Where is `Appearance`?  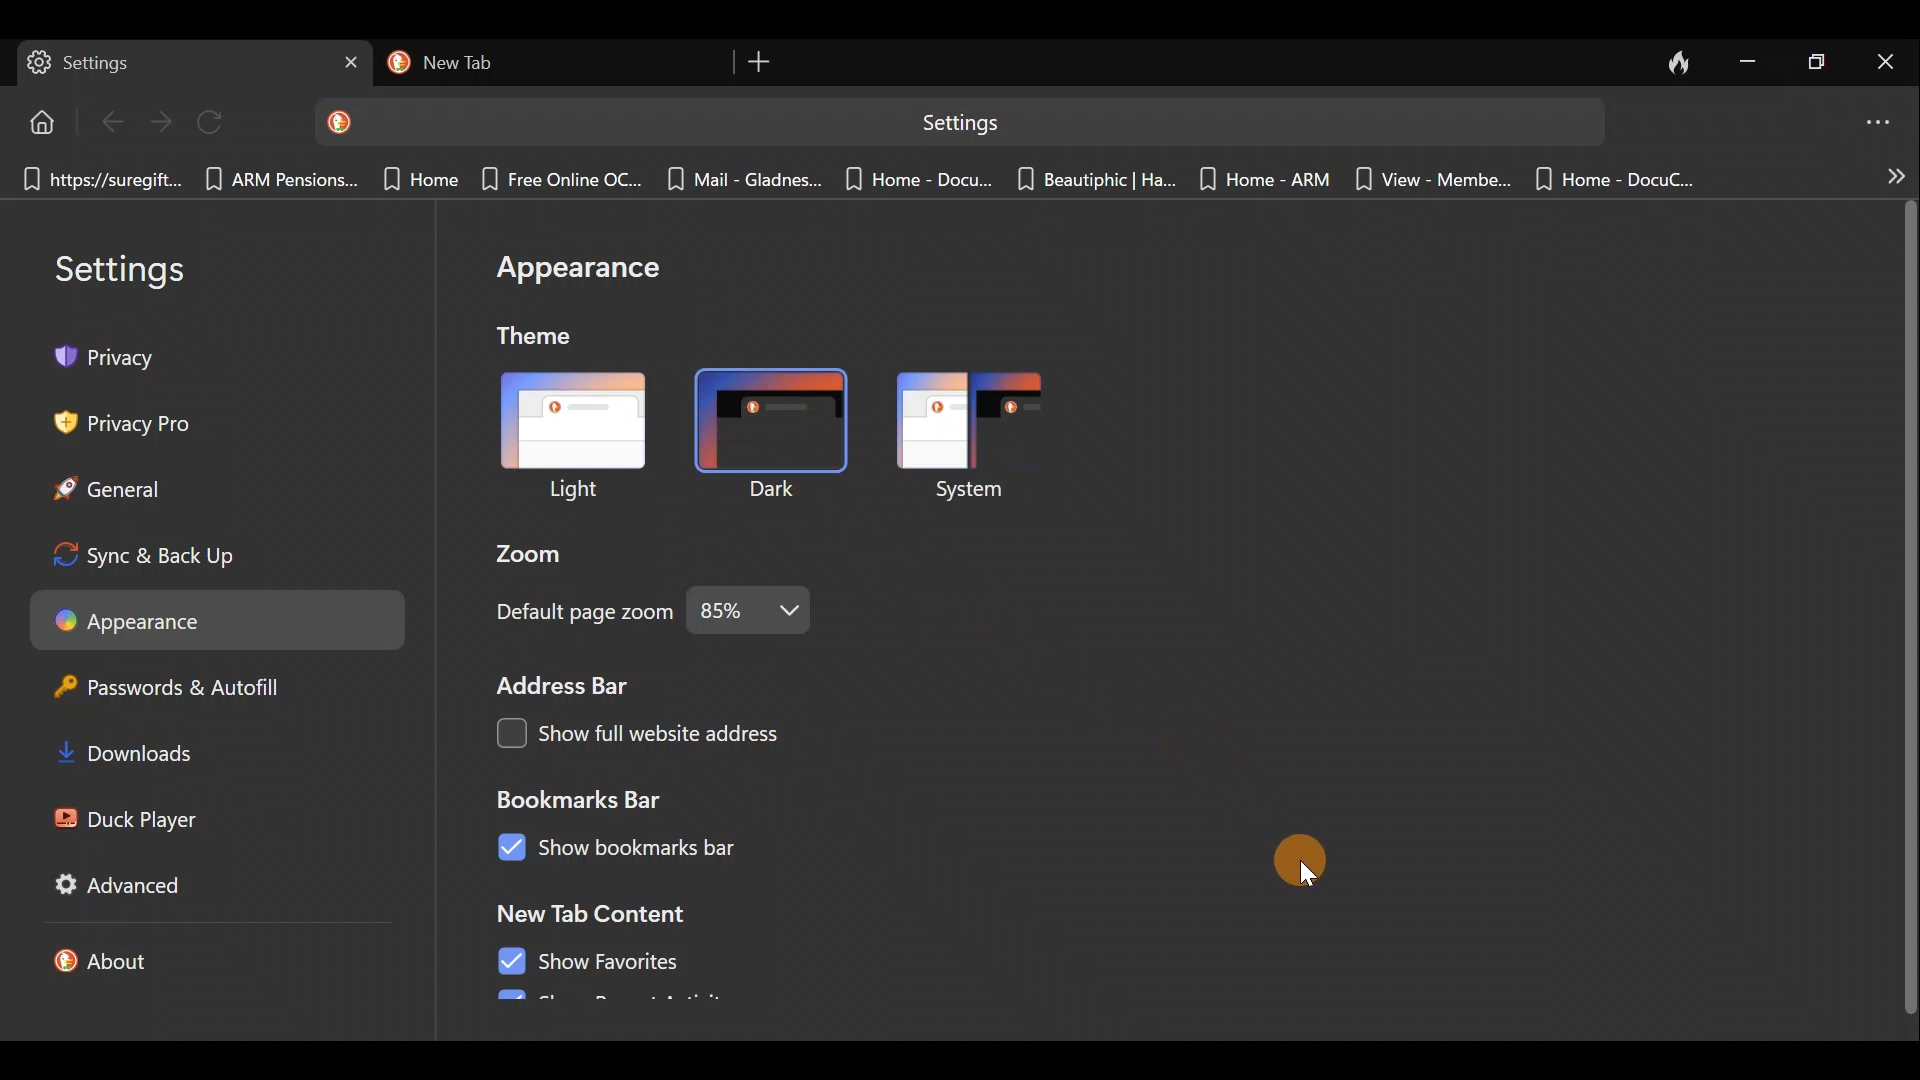
Appearance is located at coordinates (208, 616).